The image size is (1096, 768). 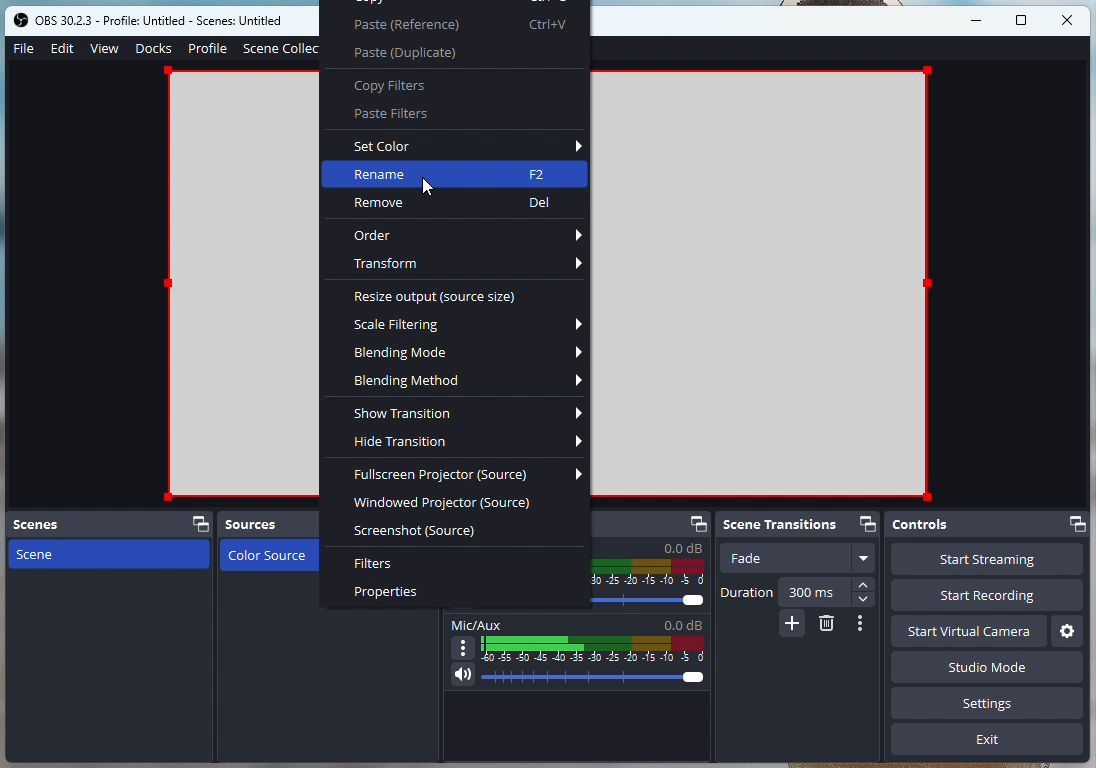 What do you see at coordinates (969, 630) in the screenshot?
I see `Start virtual camera` at bounding box center [969, 630].